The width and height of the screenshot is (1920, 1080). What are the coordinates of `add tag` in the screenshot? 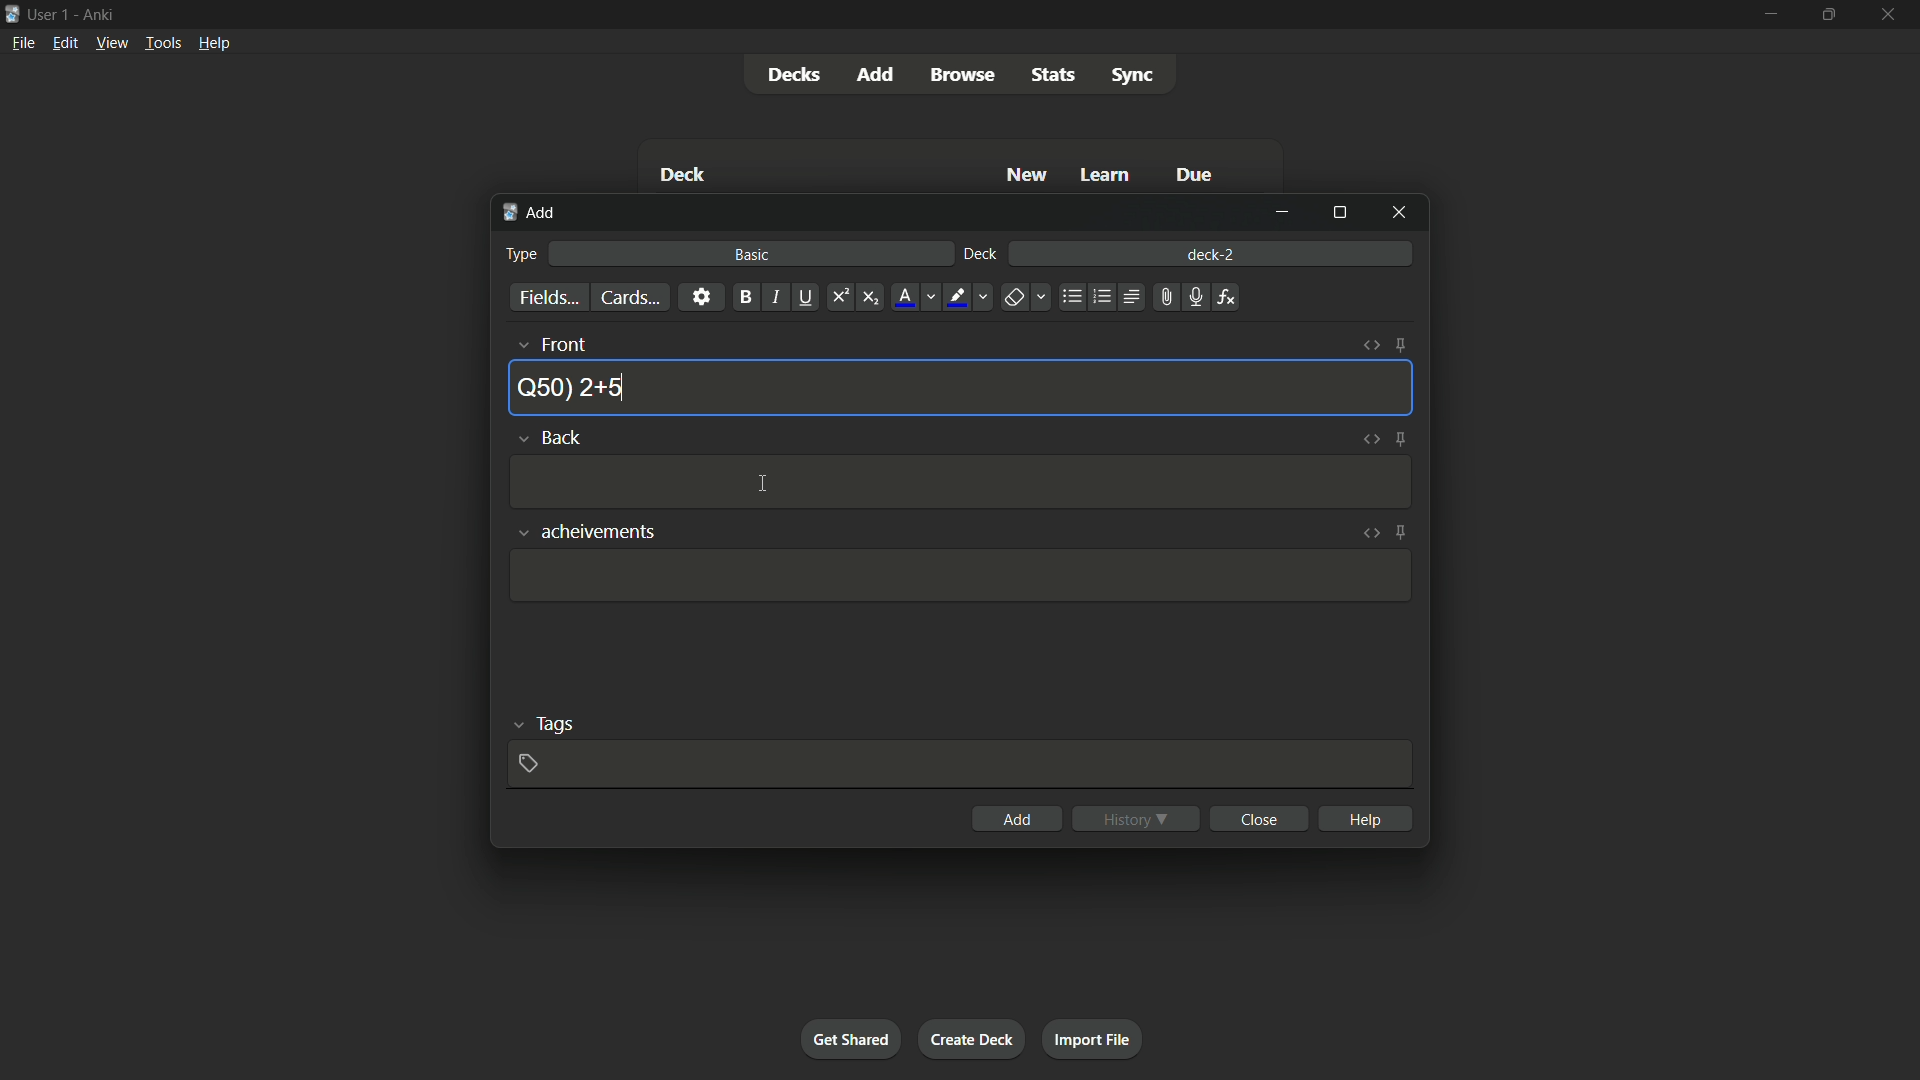 It's located at (526, 764).